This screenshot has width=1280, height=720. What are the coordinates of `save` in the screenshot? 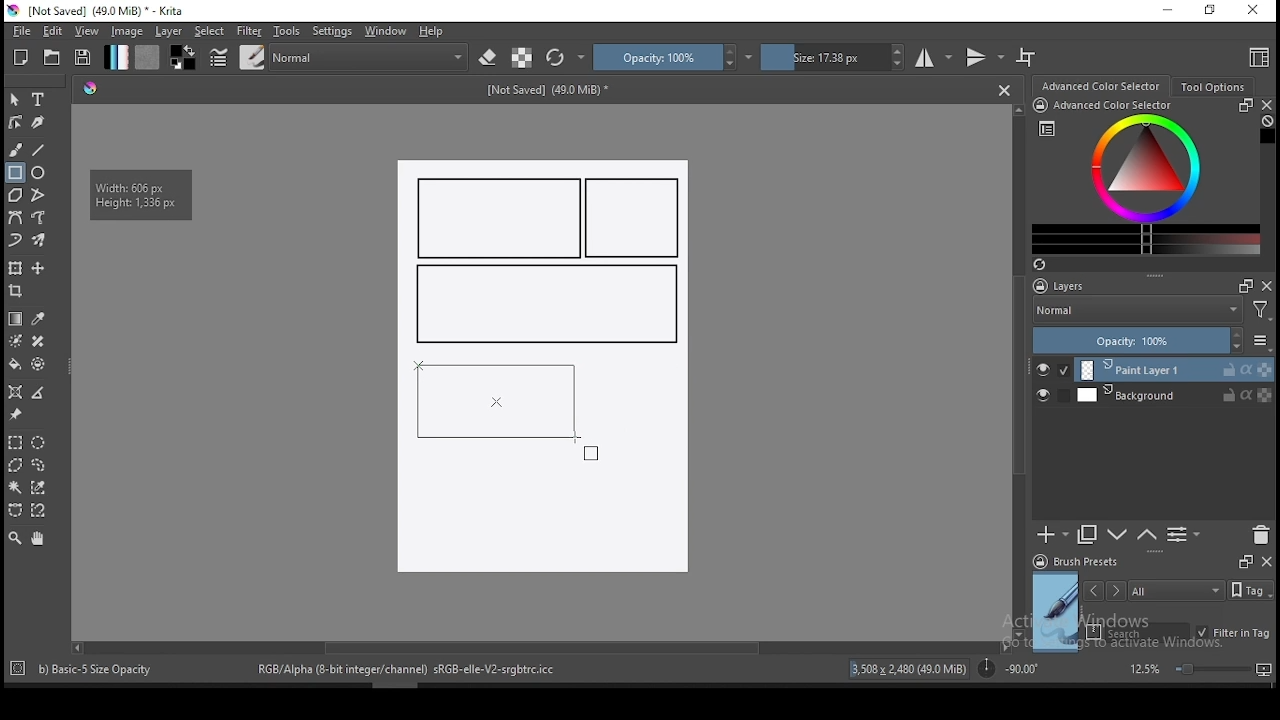 It's located at (83, 58).